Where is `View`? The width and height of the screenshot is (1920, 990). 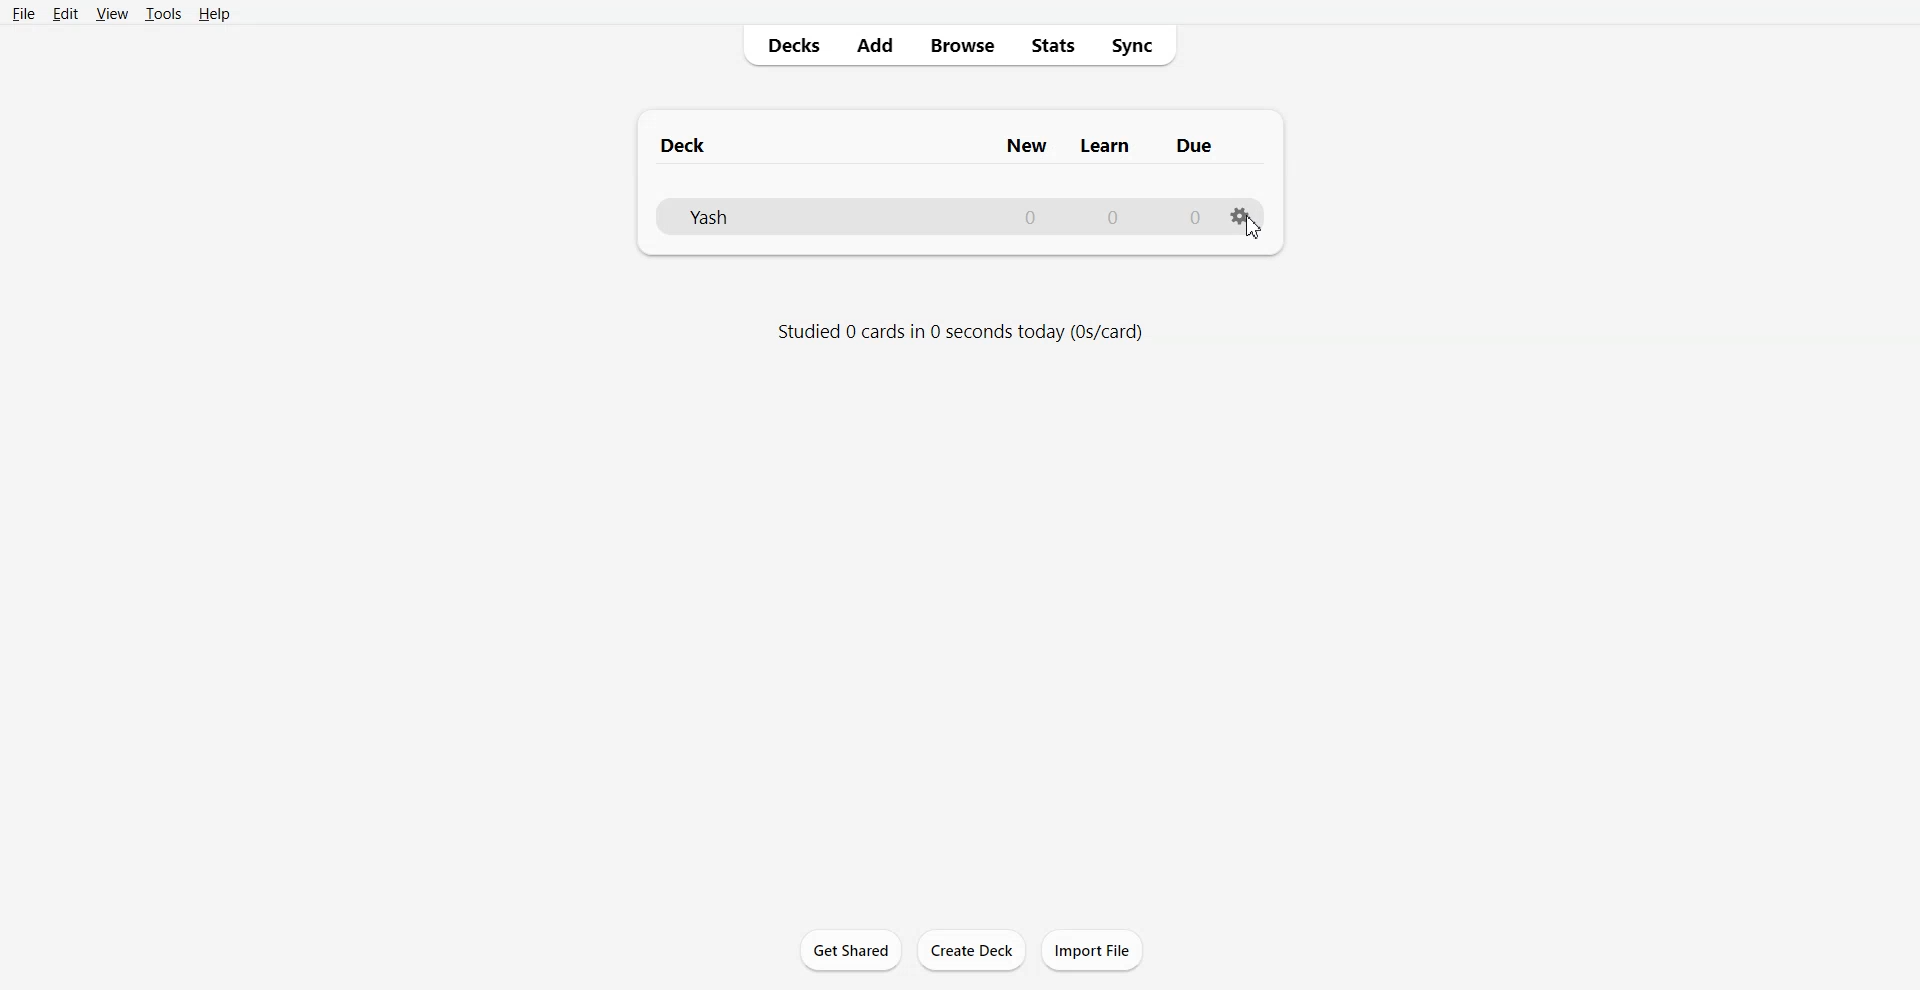
View is located at coordinates (111, 14).